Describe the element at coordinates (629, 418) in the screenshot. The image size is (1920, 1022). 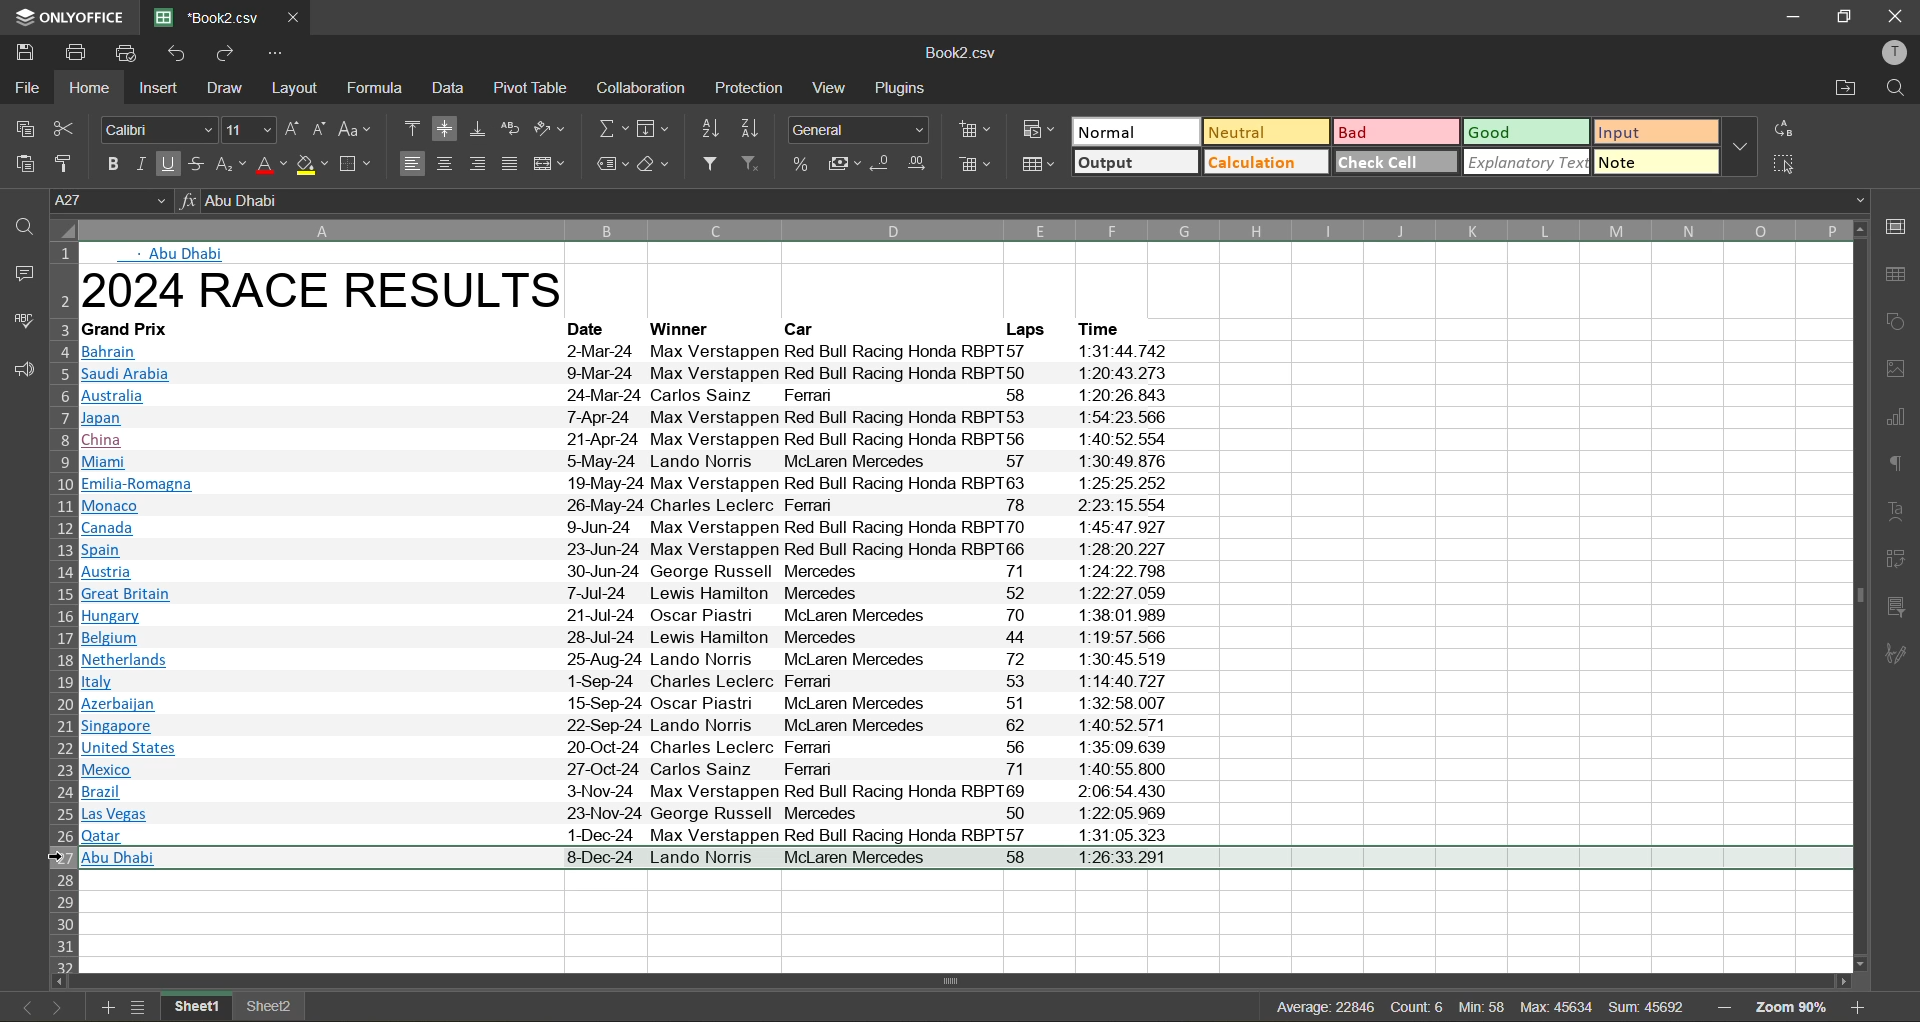
I see `text info` at that location.